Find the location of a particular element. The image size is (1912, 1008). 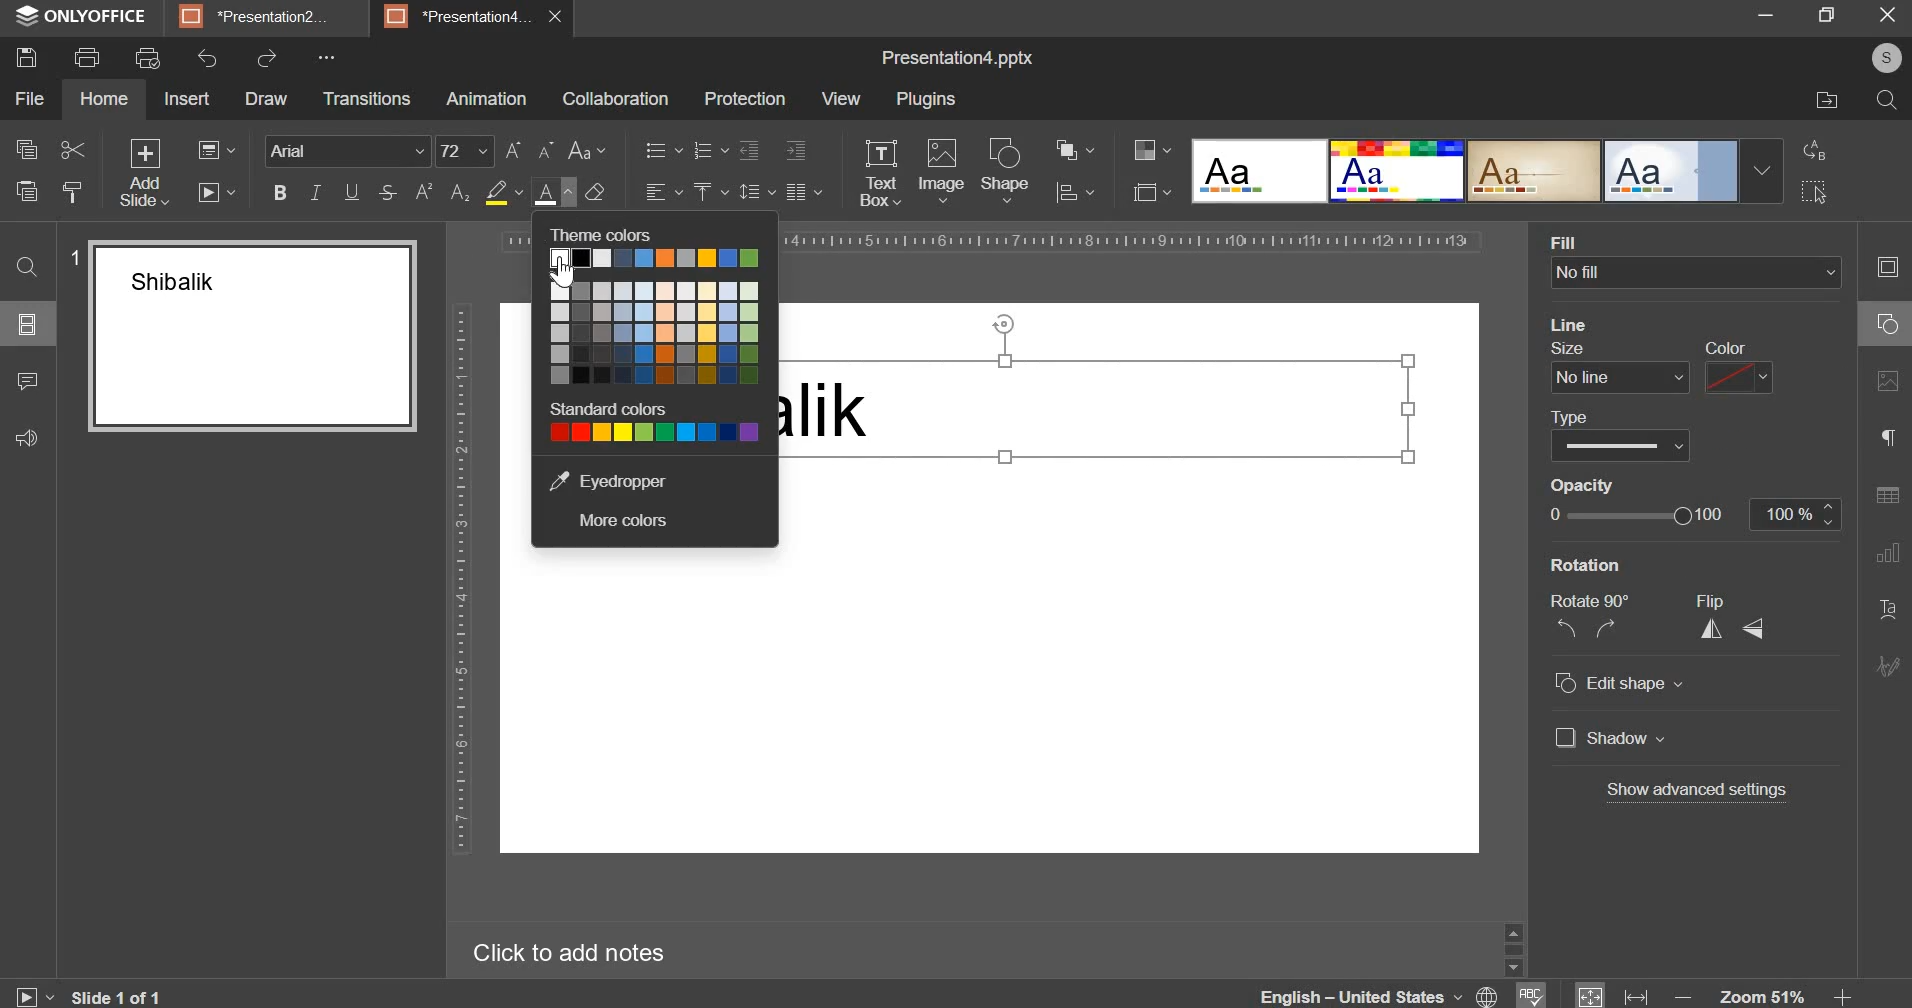

vertical alignment is located at coordinates (710, 192).